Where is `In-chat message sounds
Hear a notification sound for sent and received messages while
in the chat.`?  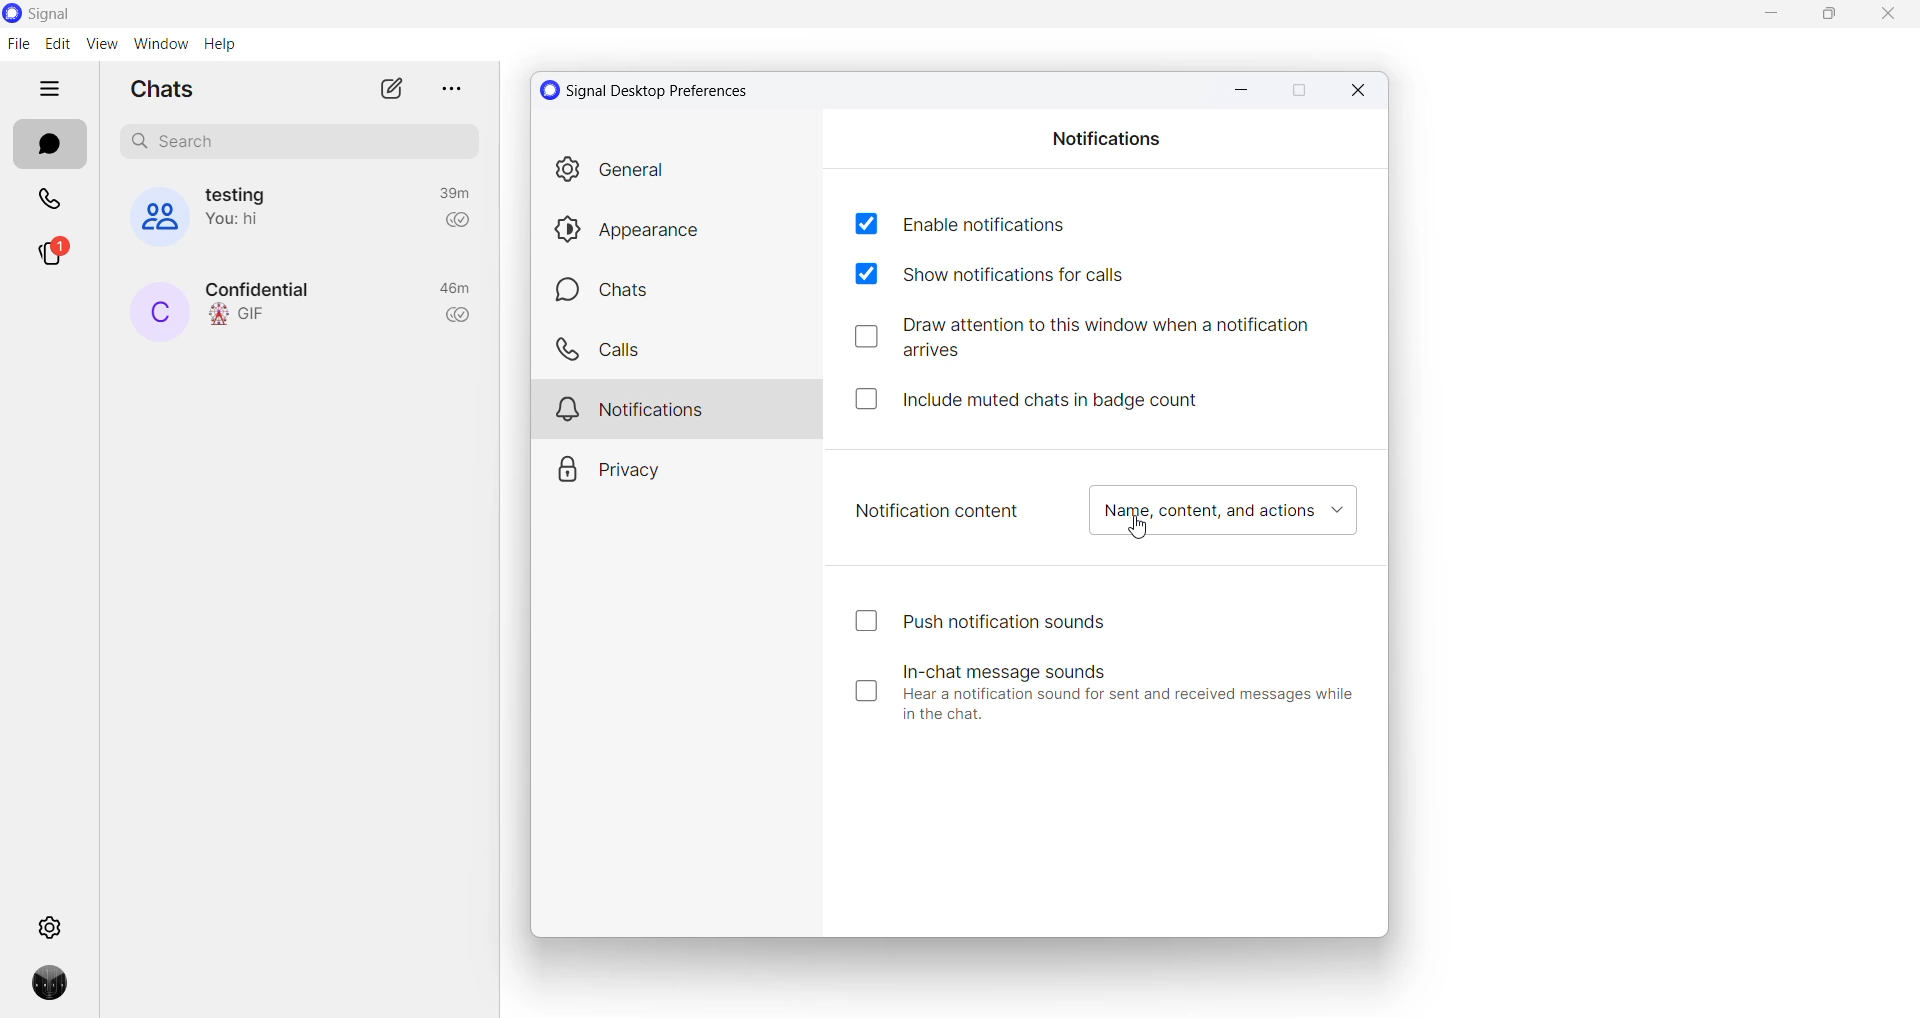
In-chat message sounds
Hear a notification sound for sent and received messages while
in the chat. is located at coordinates (1108, 691).